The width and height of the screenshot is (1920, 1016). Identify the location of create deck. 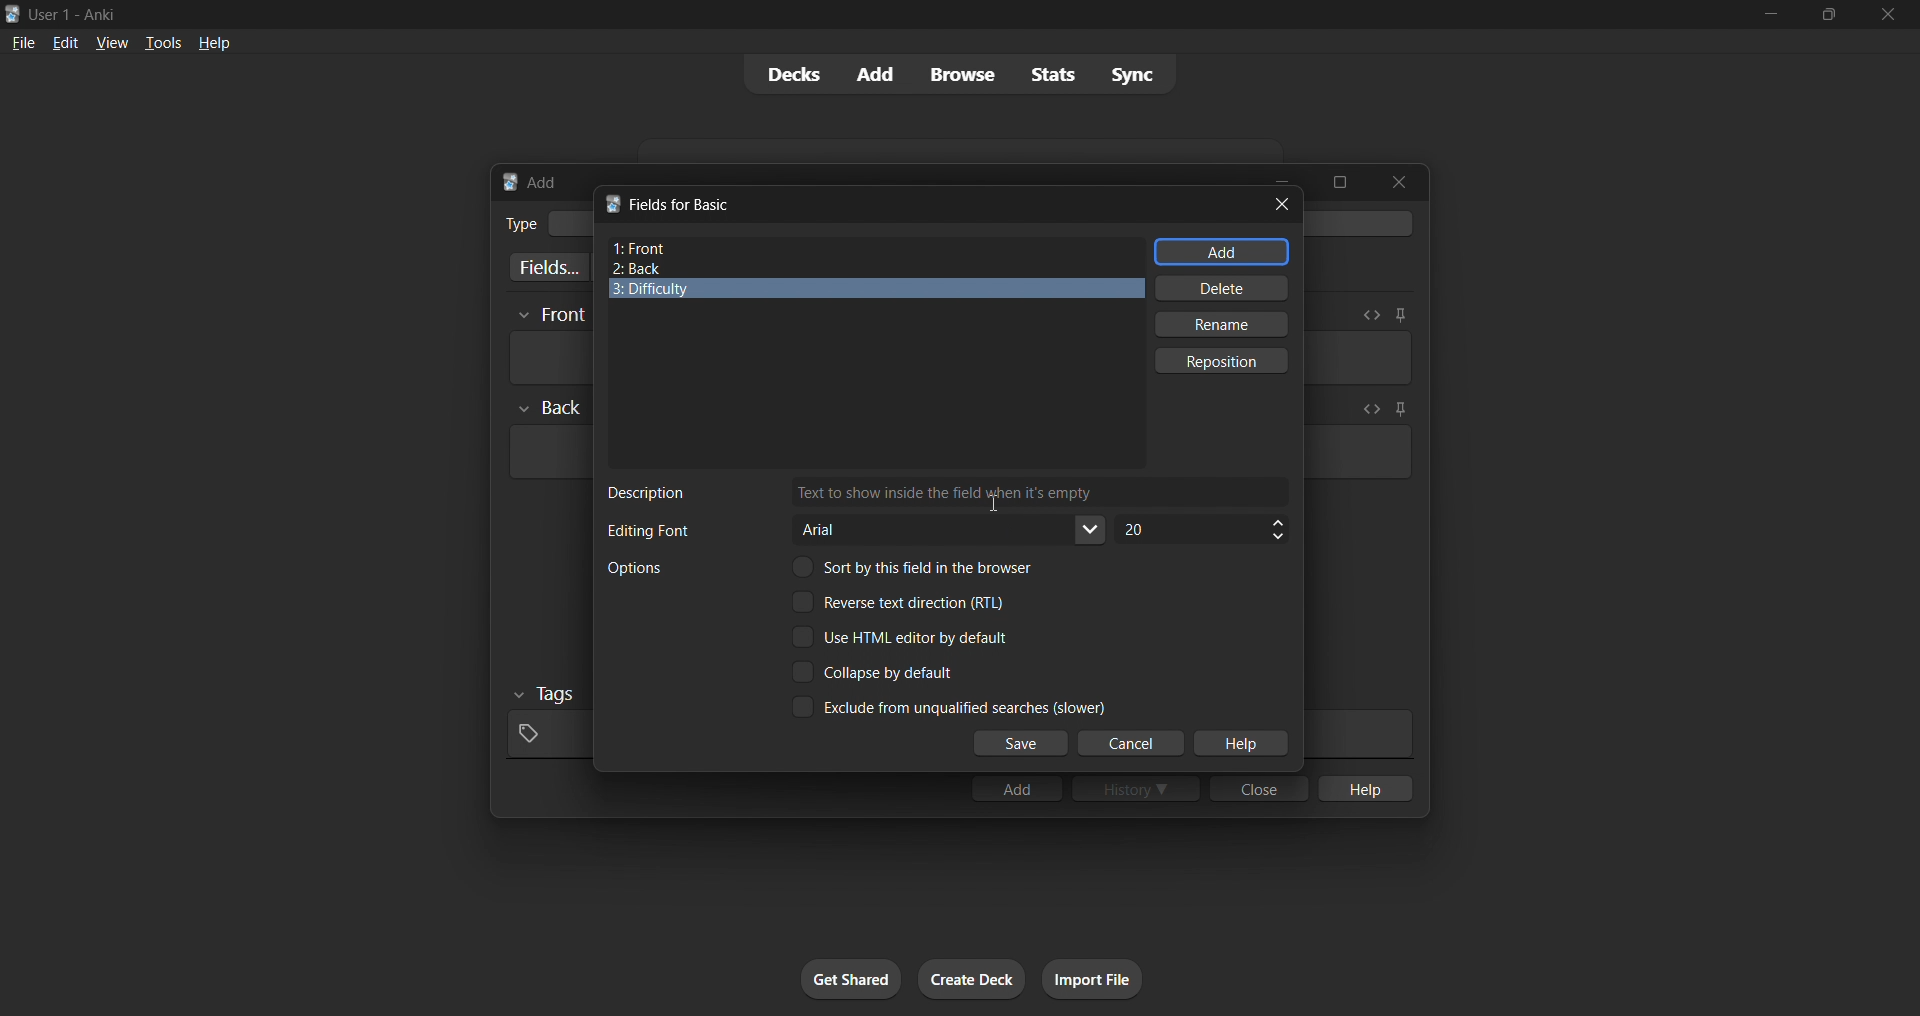
(972, 979).